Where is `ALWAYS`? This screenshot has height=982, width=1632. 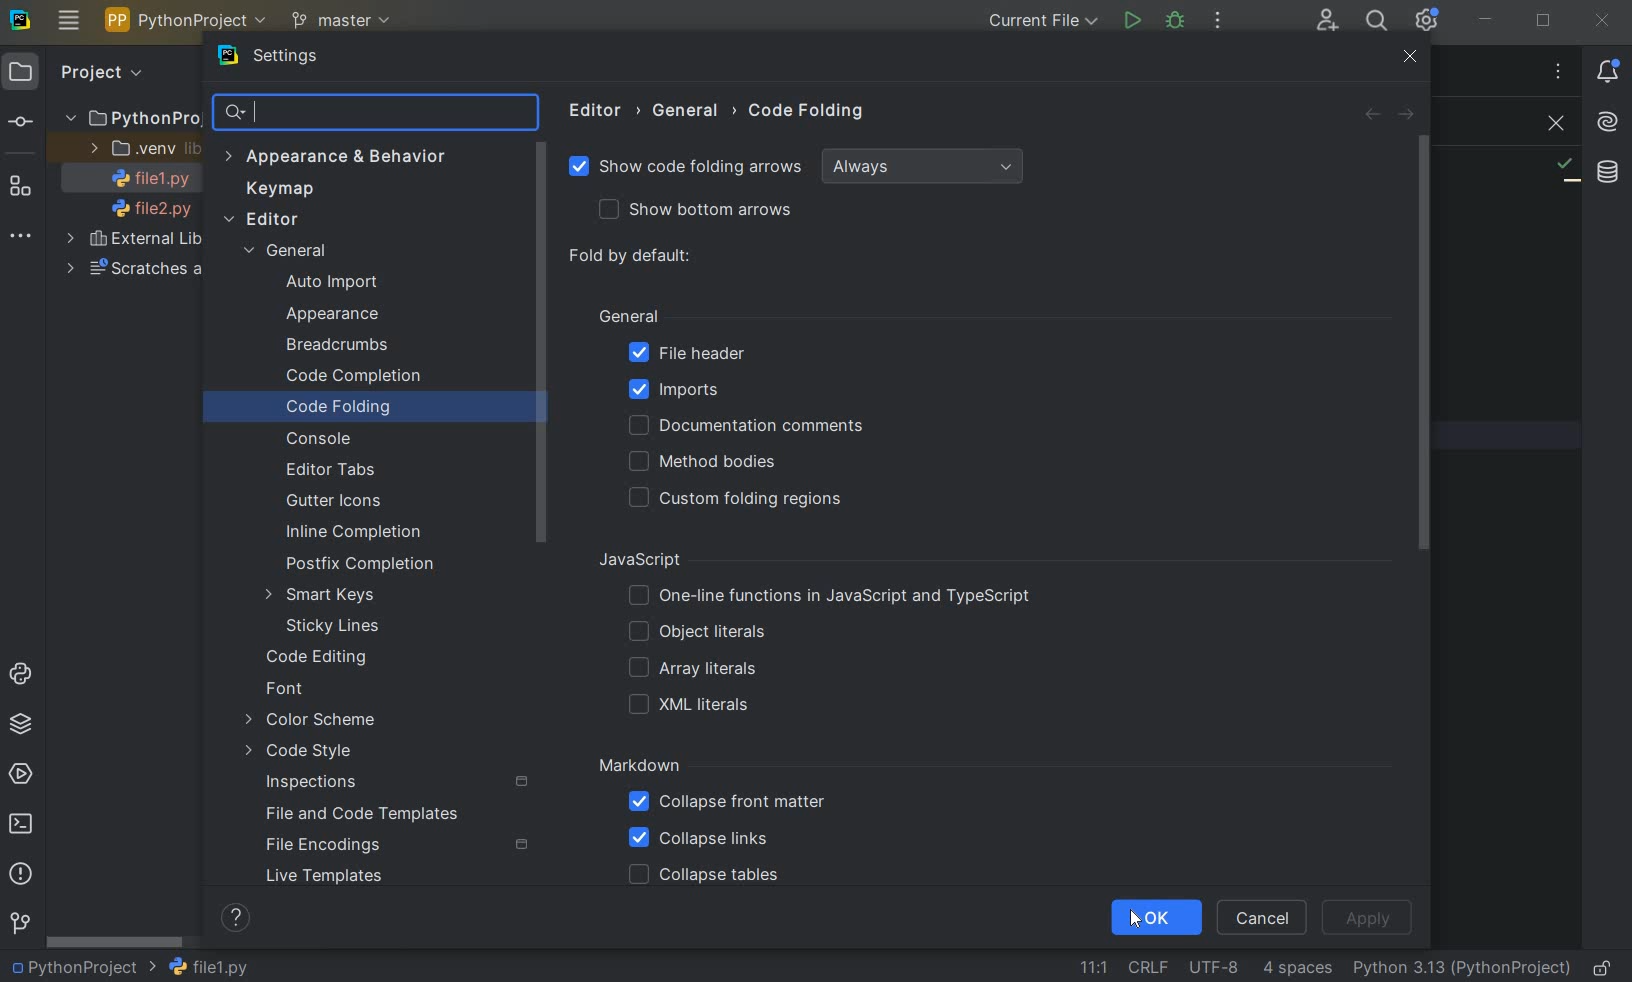 ALWAYS is located at coordinates (927, 167).